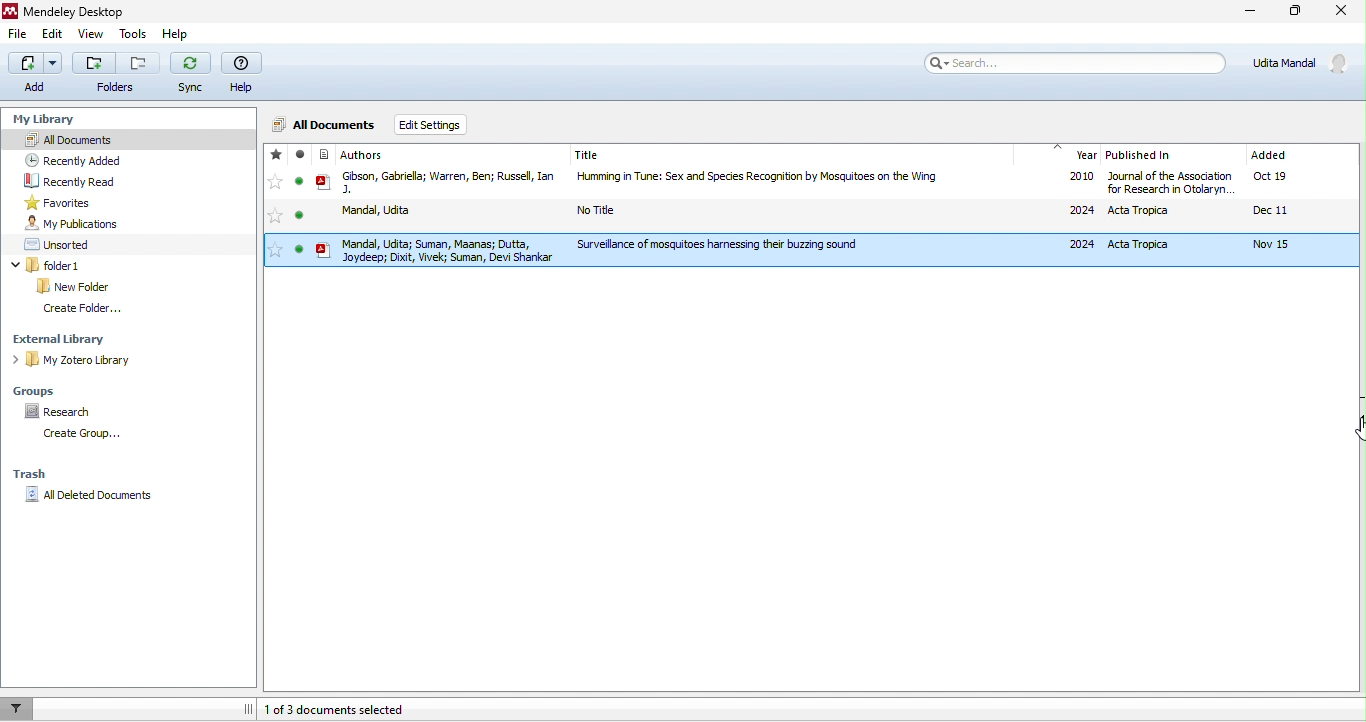  What do you see at coordinates (80, 158) in the screenshot?
I see `recently added` at bounding box center [80, 158].